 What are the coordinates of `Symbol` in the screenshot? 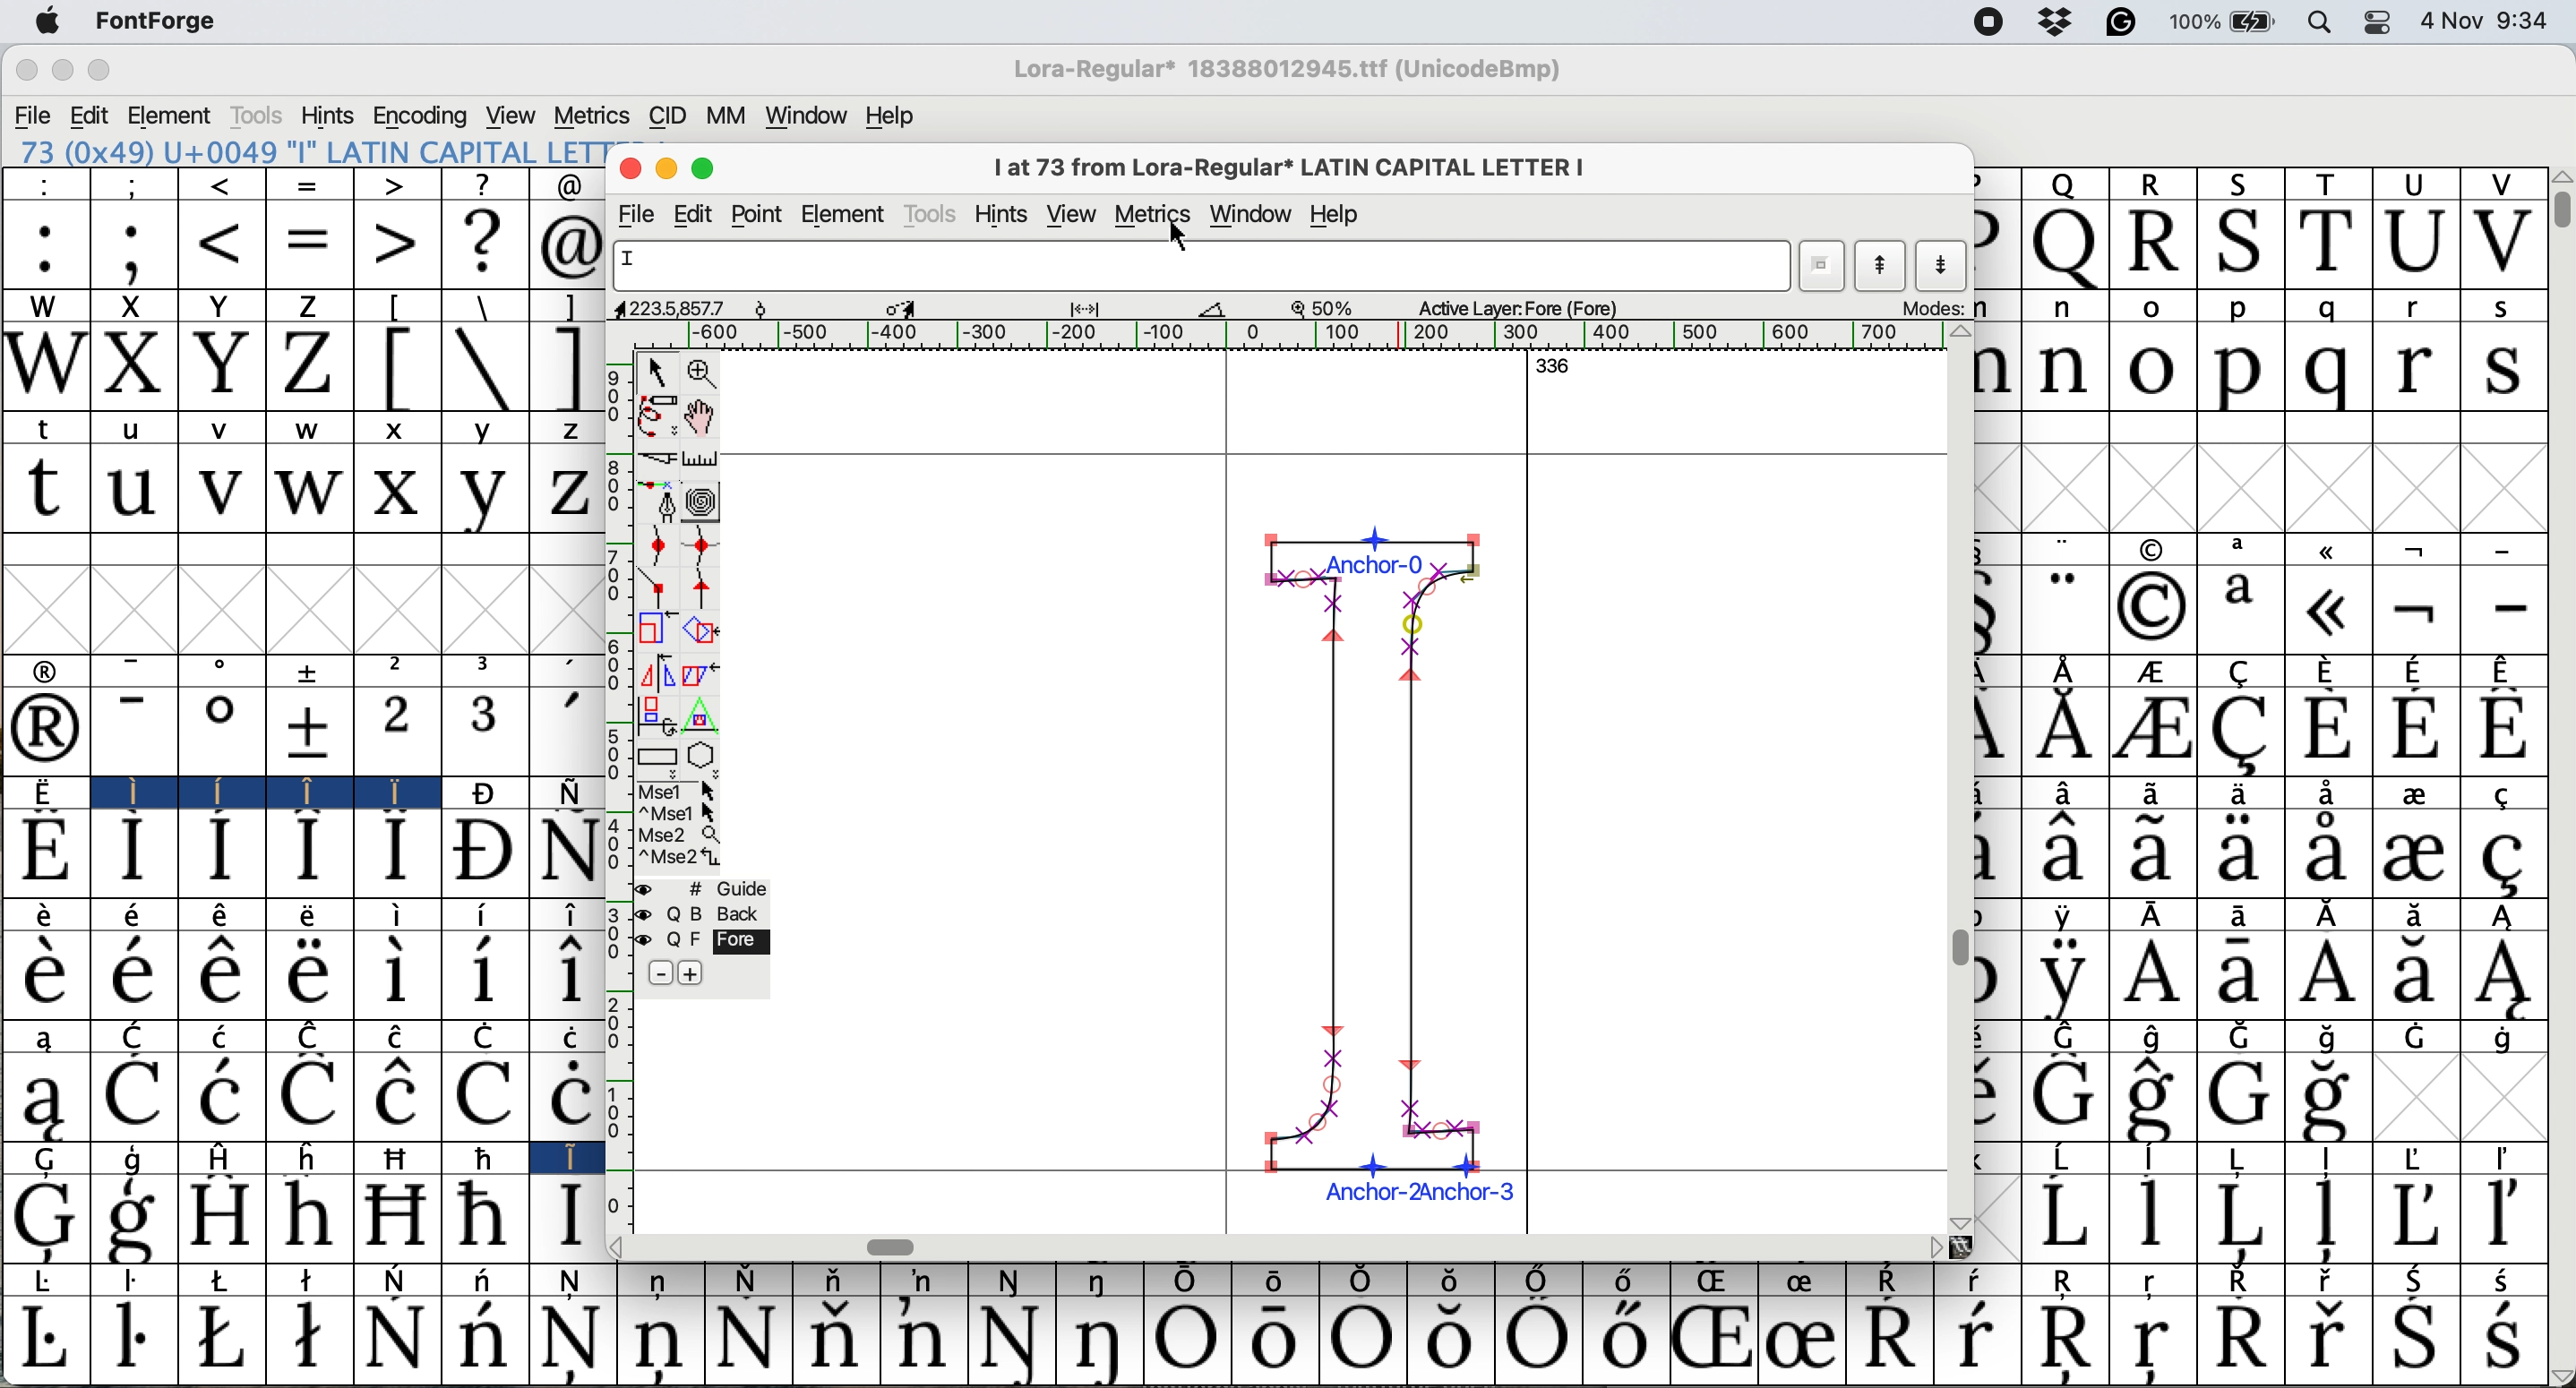 It's located at (221, 975).